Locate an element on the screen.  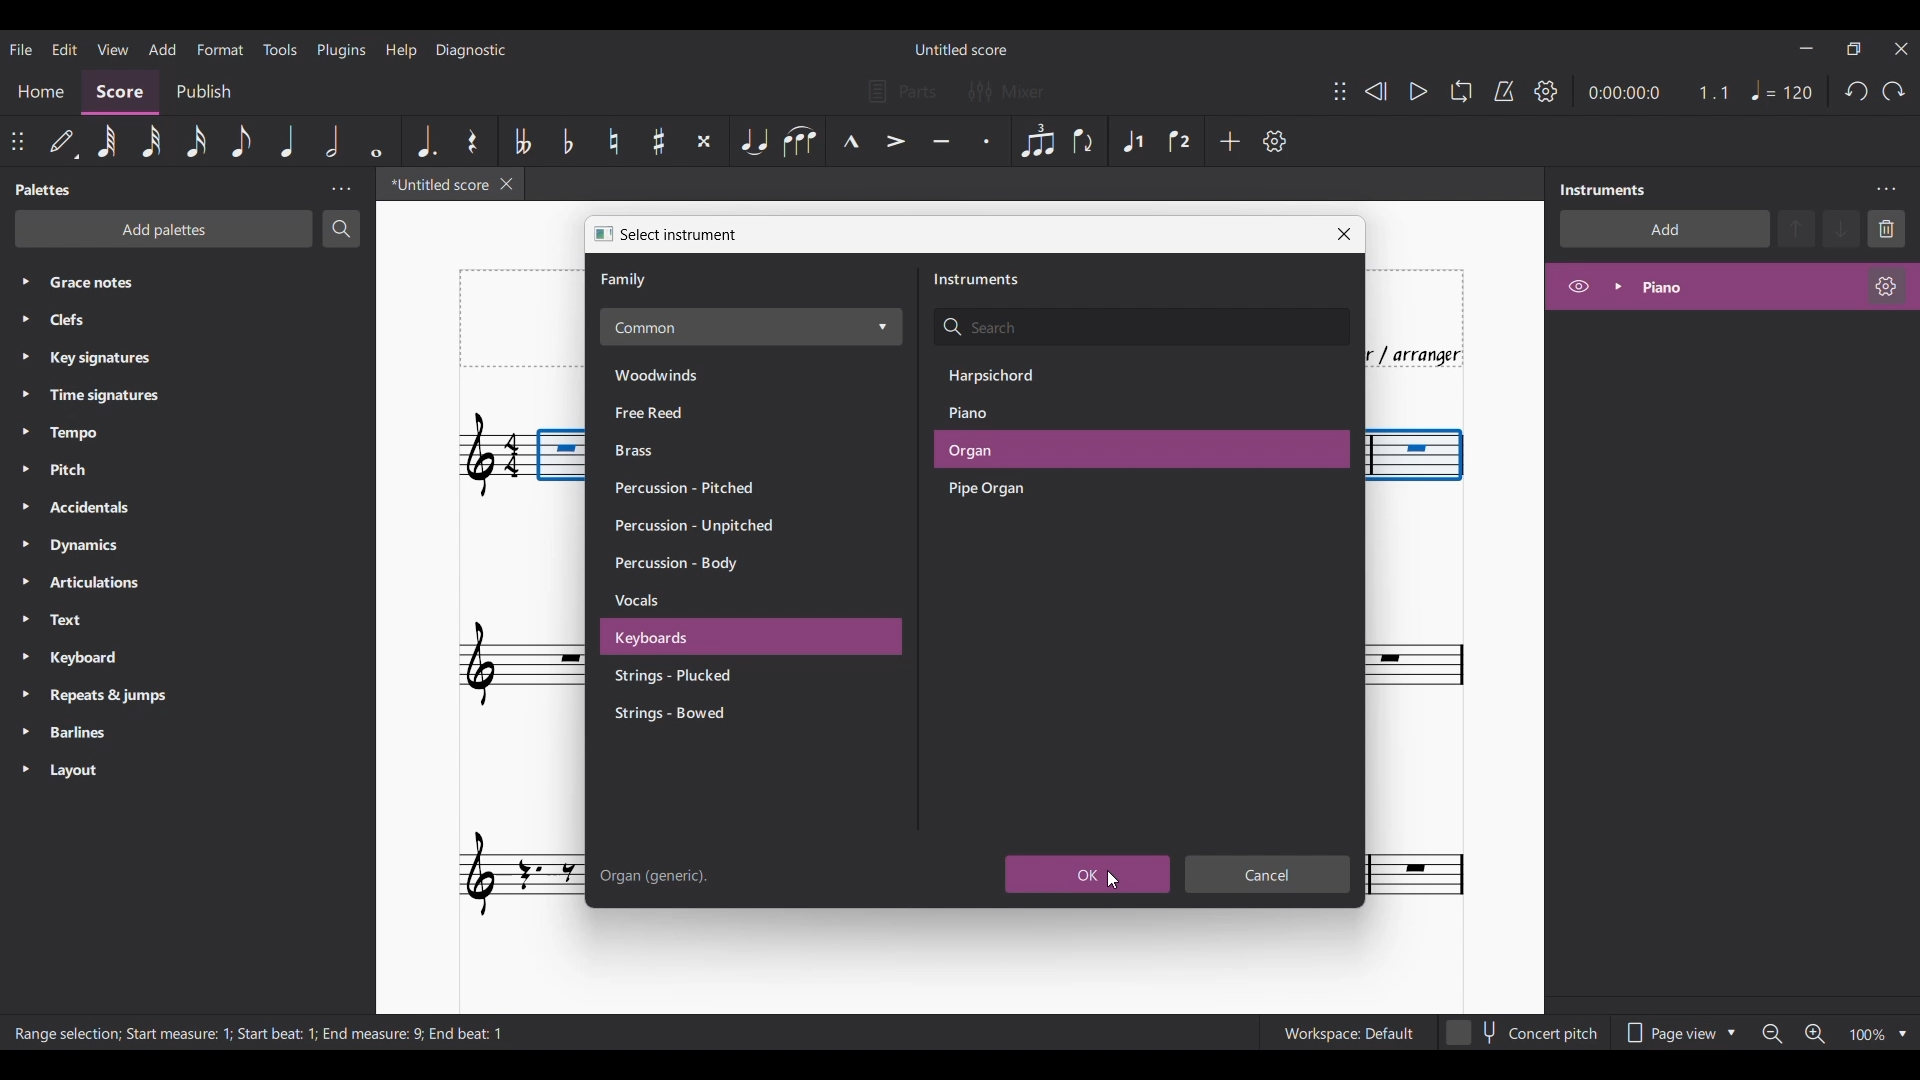
Layout is located at coordinates (104, 772).